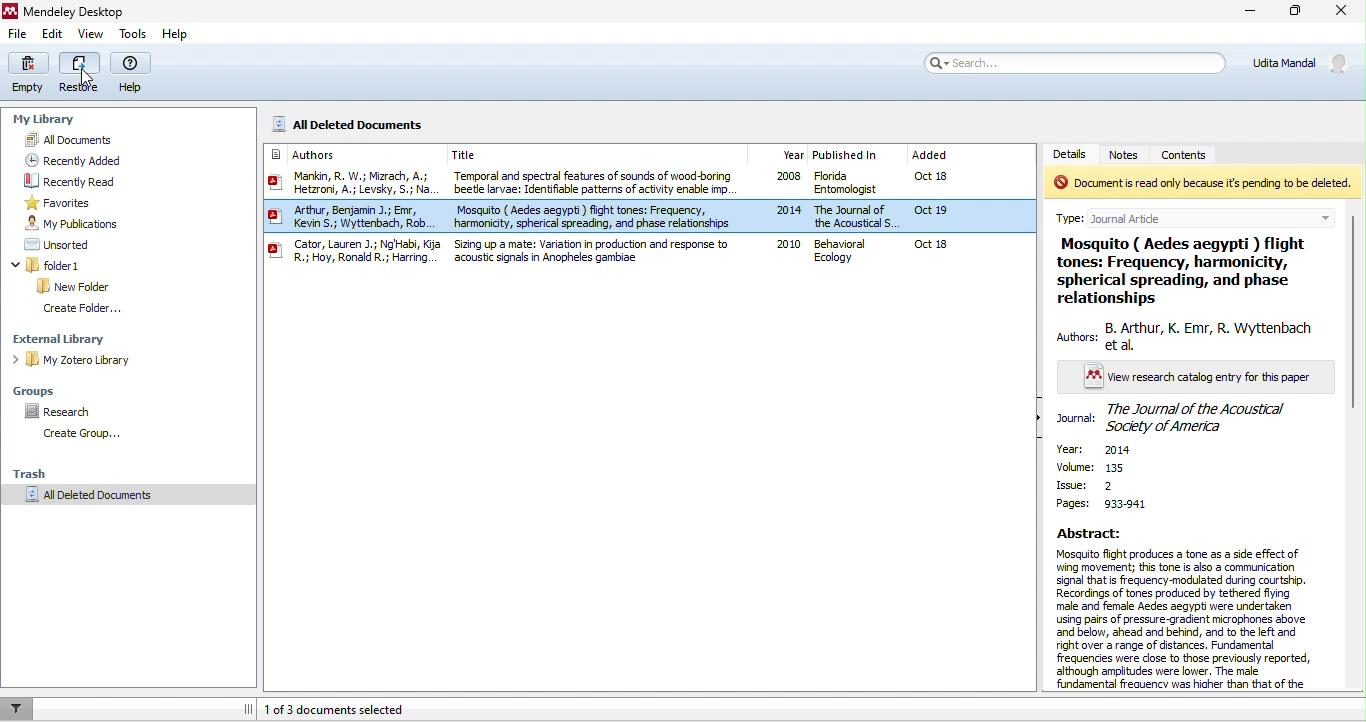  I want to click on type, so click(1205, 214).